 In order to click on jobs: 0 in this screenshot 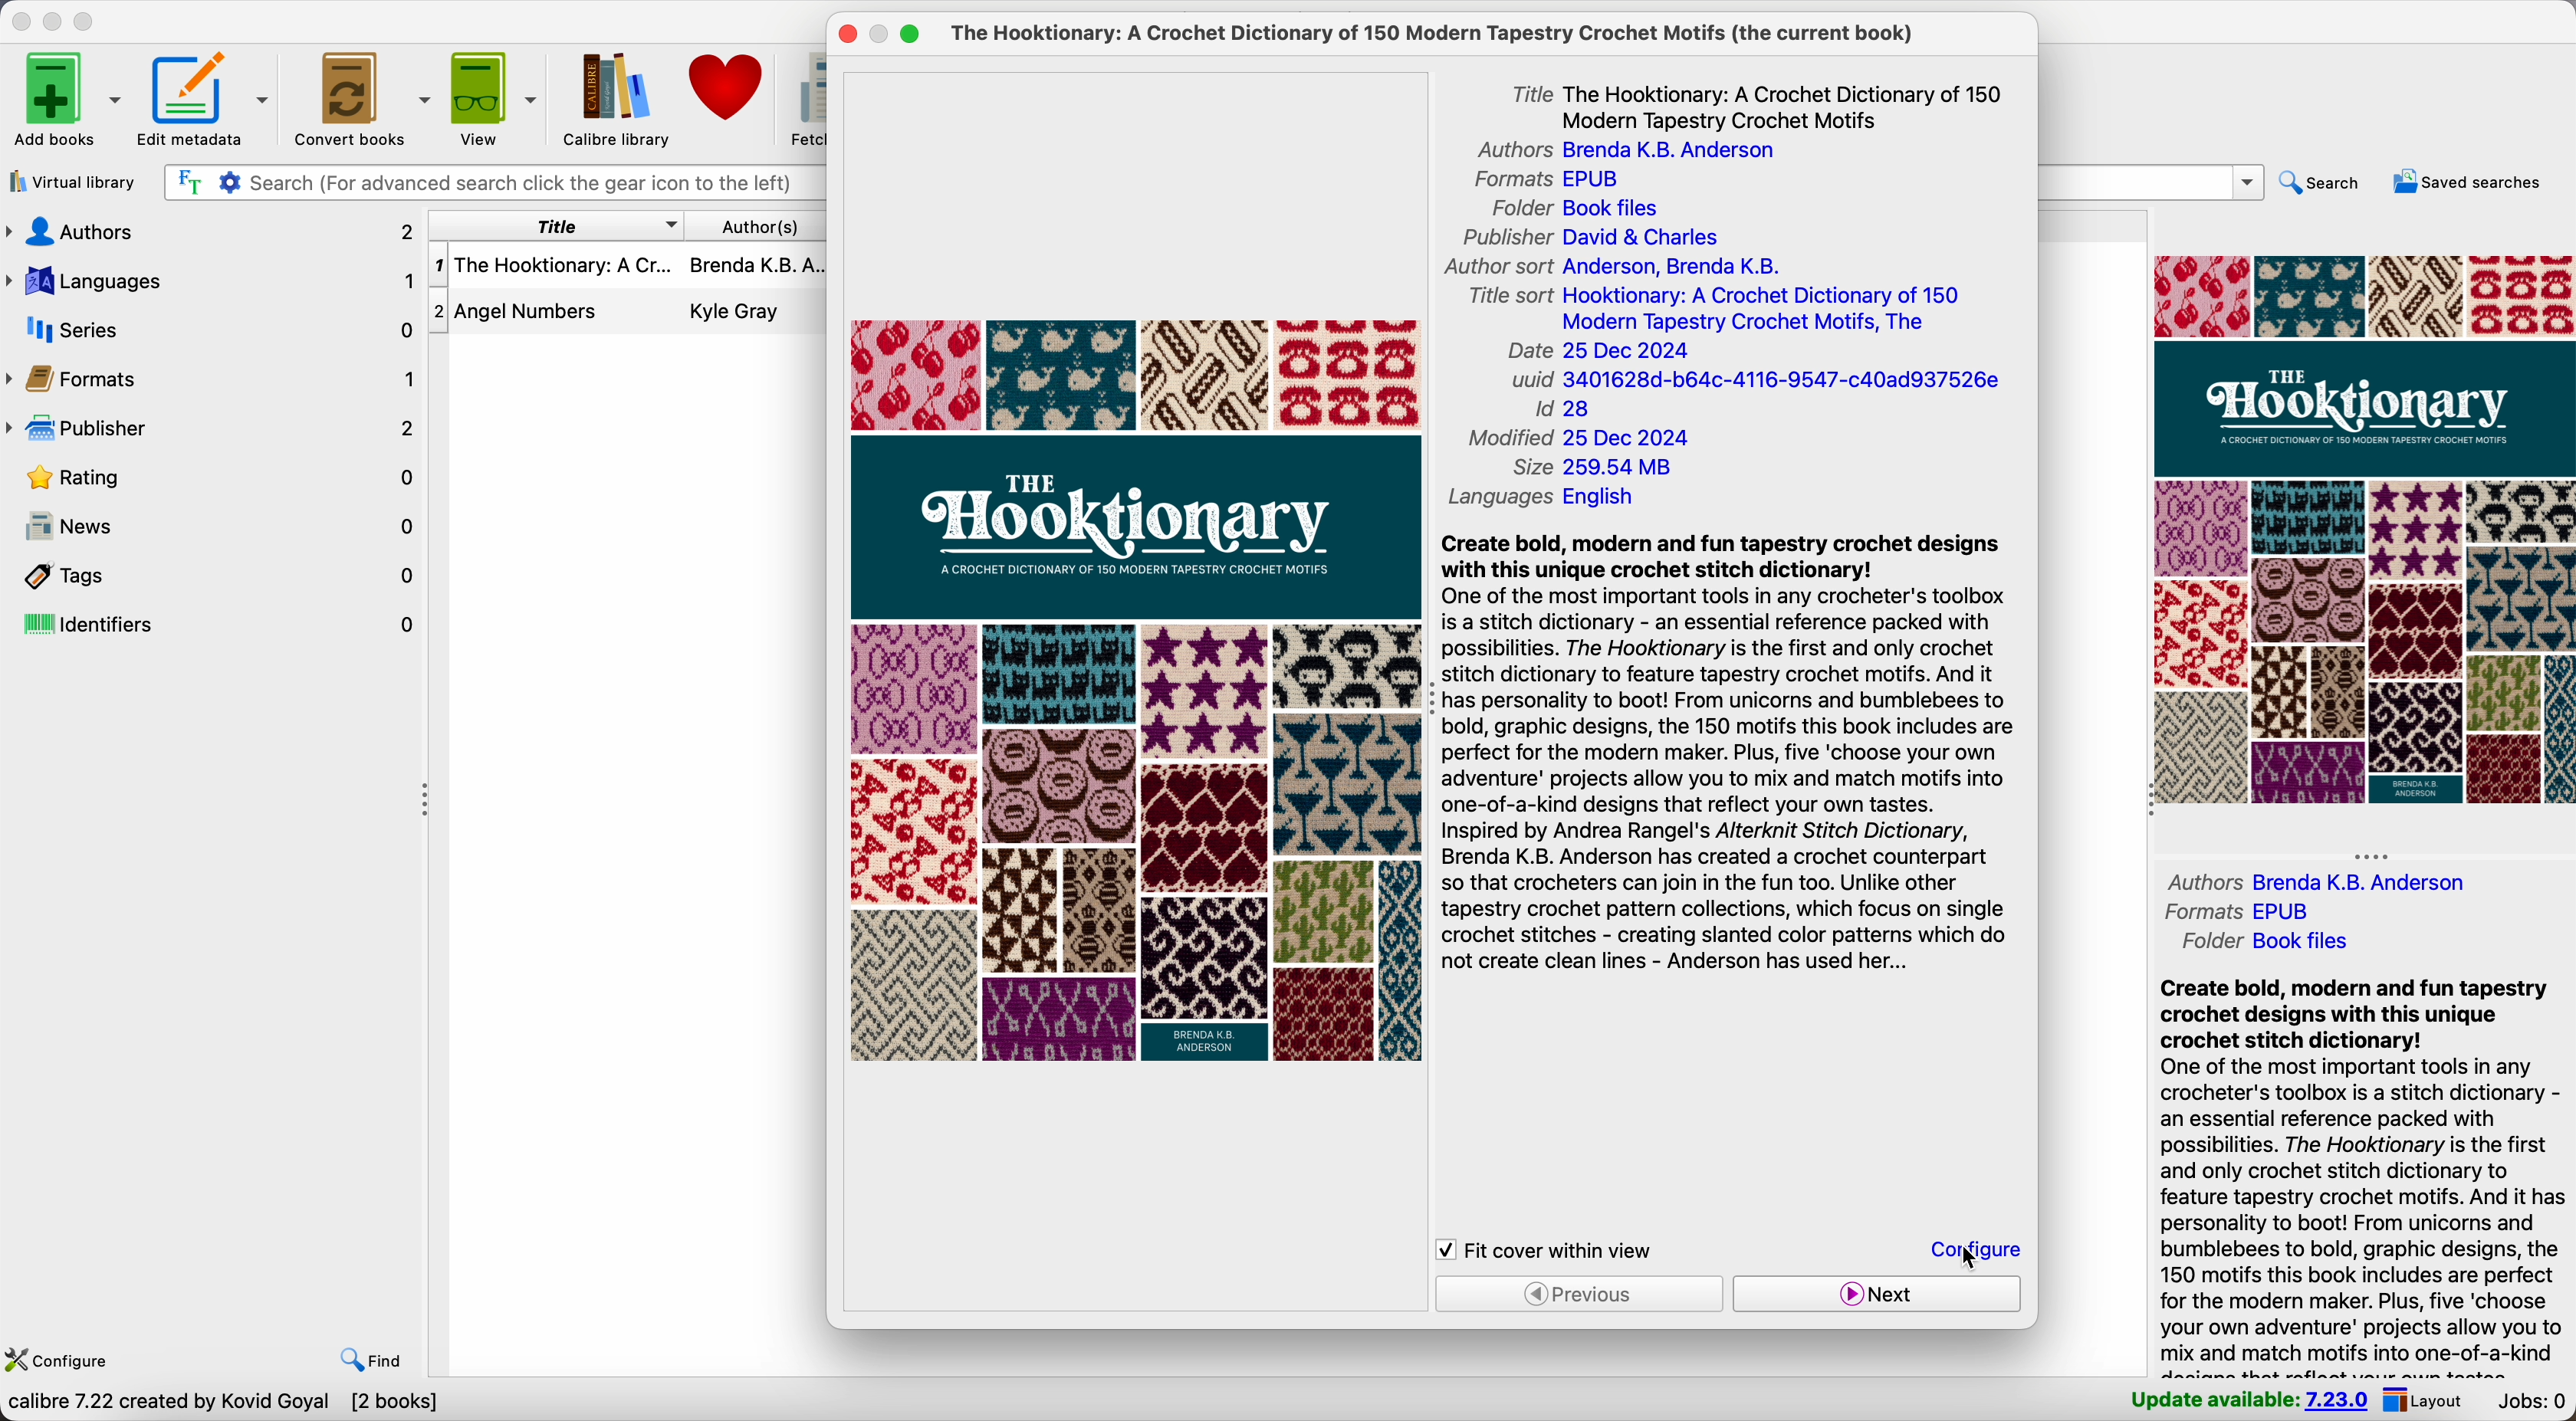, I will do `click(2529, 1402)`.